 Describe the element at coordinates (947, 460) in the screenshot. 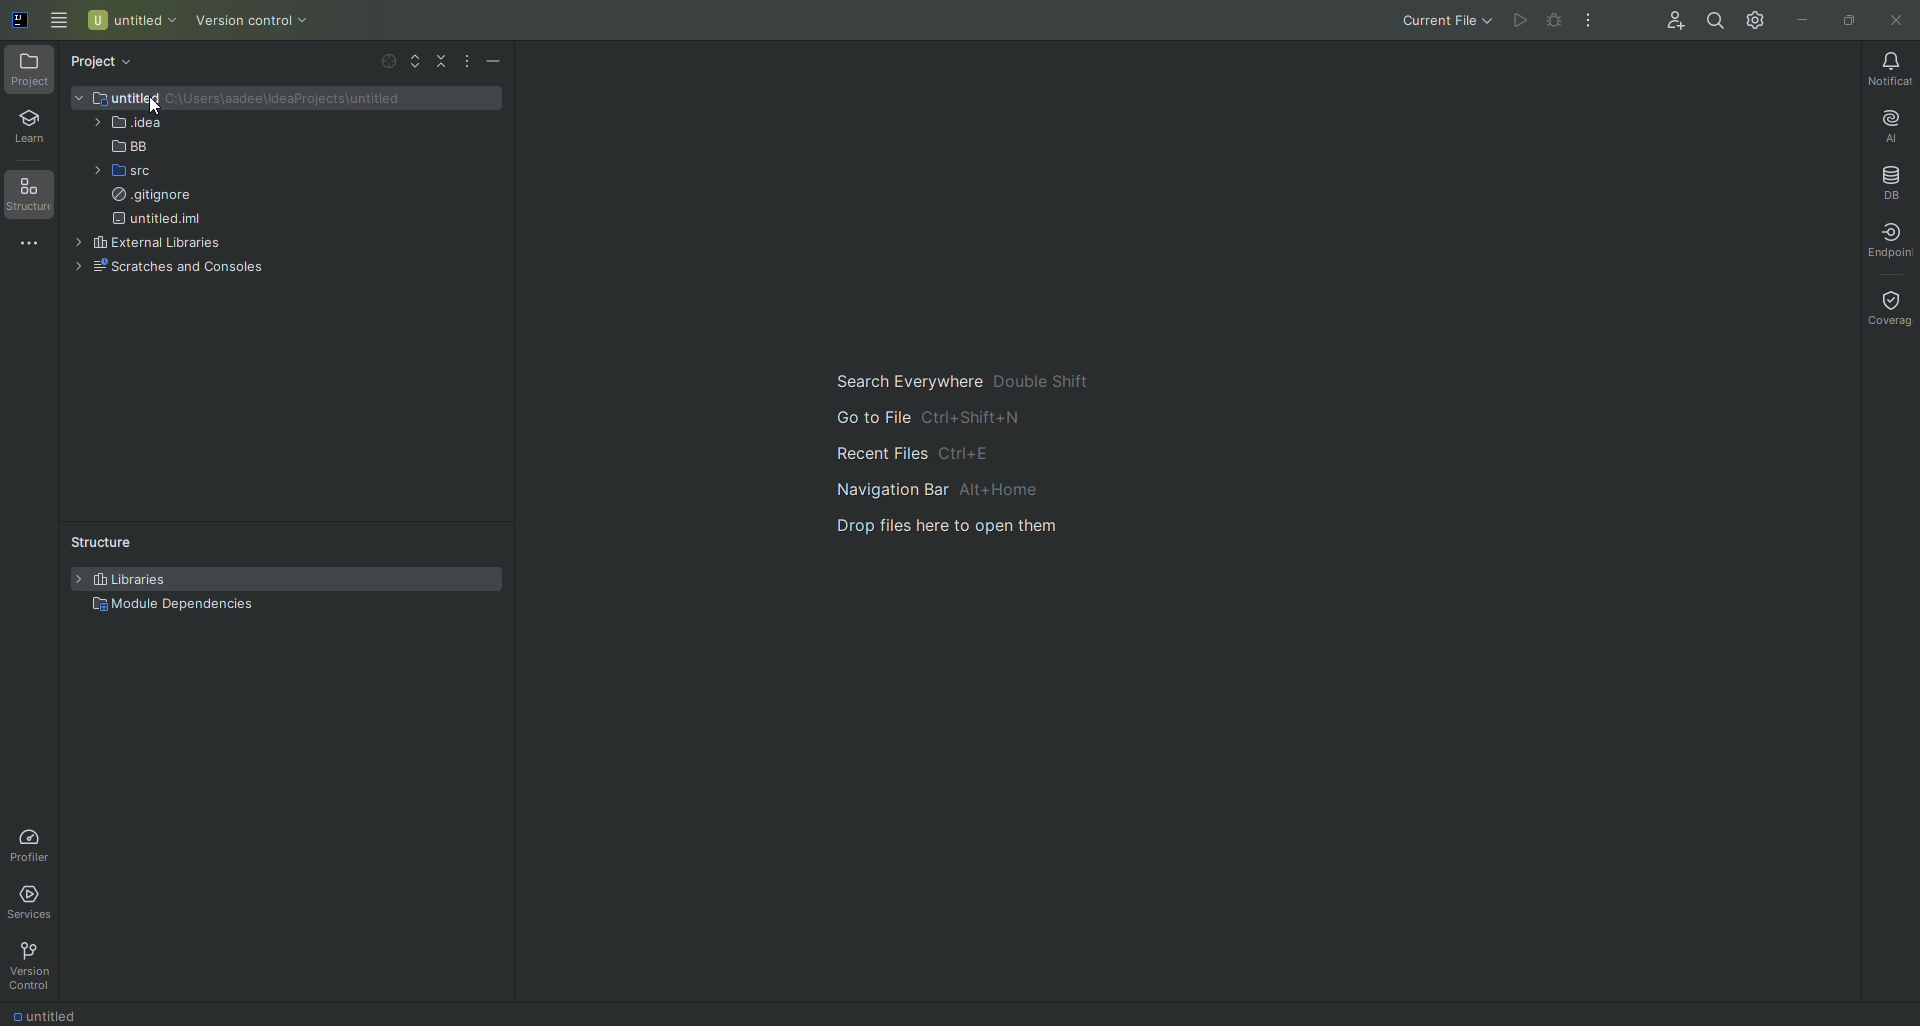

I see `Main guide to search and navigate the files.` at that location.